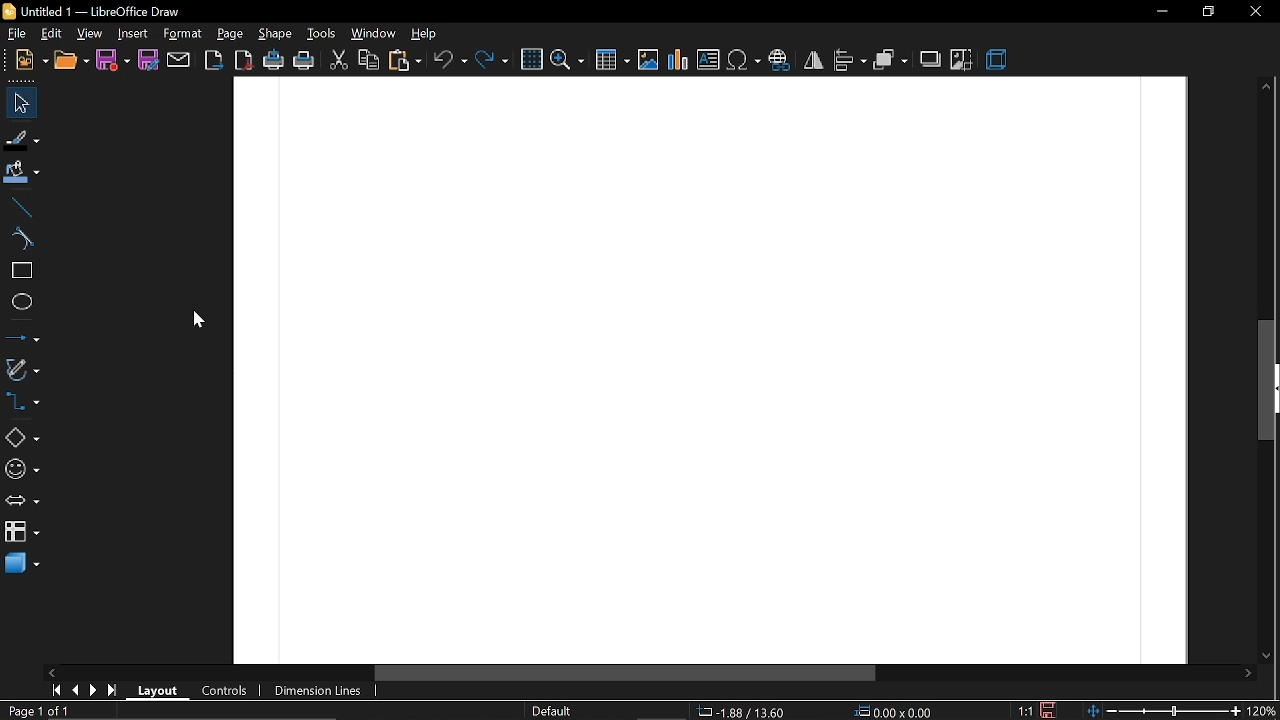 This screenshot has width=1280, height=720. What do you see at coordinates (25, 59) in the screenshot?
I see `new` at bounding box center [25, 59].